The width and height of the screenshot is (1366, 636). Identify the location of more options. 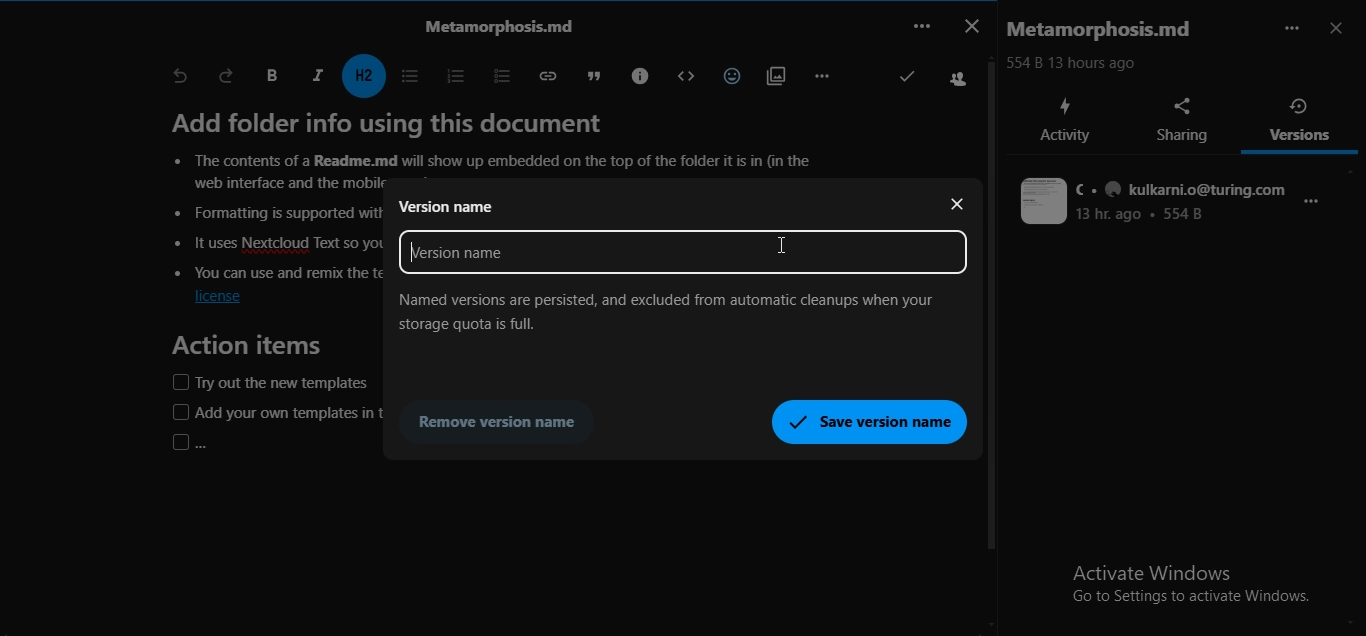
(1291, 28).